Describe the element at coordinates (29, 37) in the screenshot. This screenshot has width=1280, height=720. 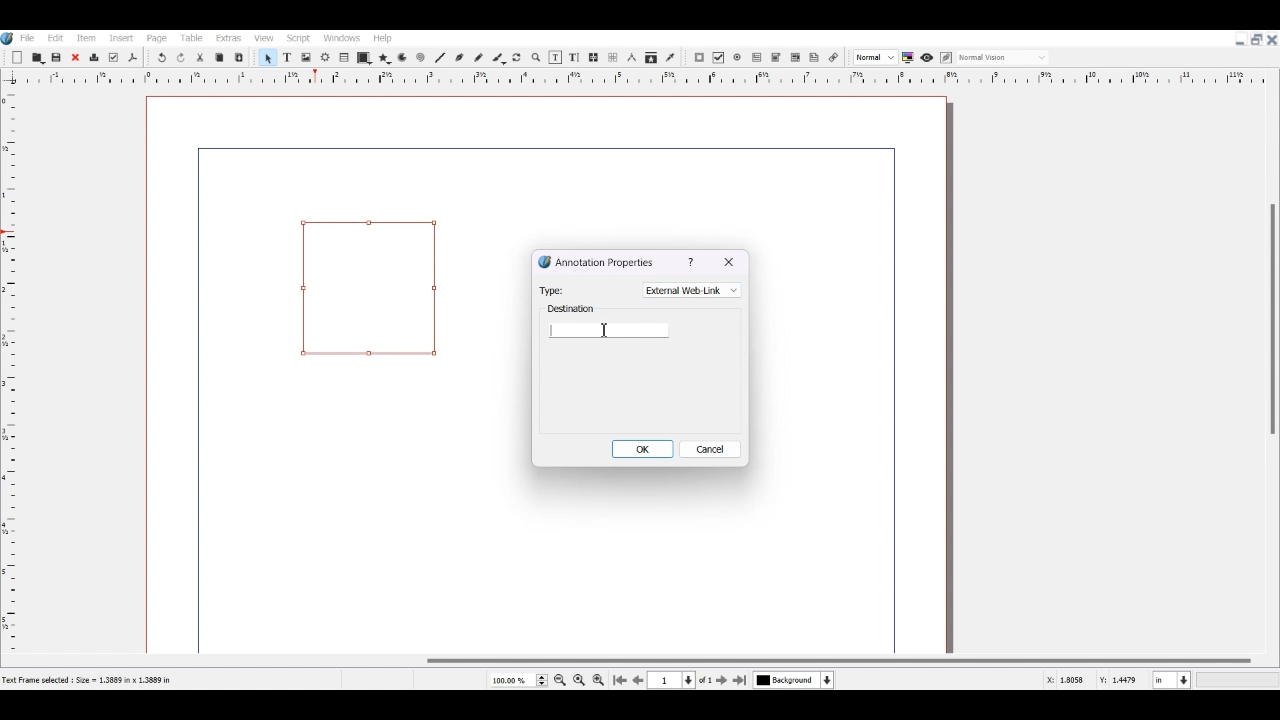
I see `File` at that location.